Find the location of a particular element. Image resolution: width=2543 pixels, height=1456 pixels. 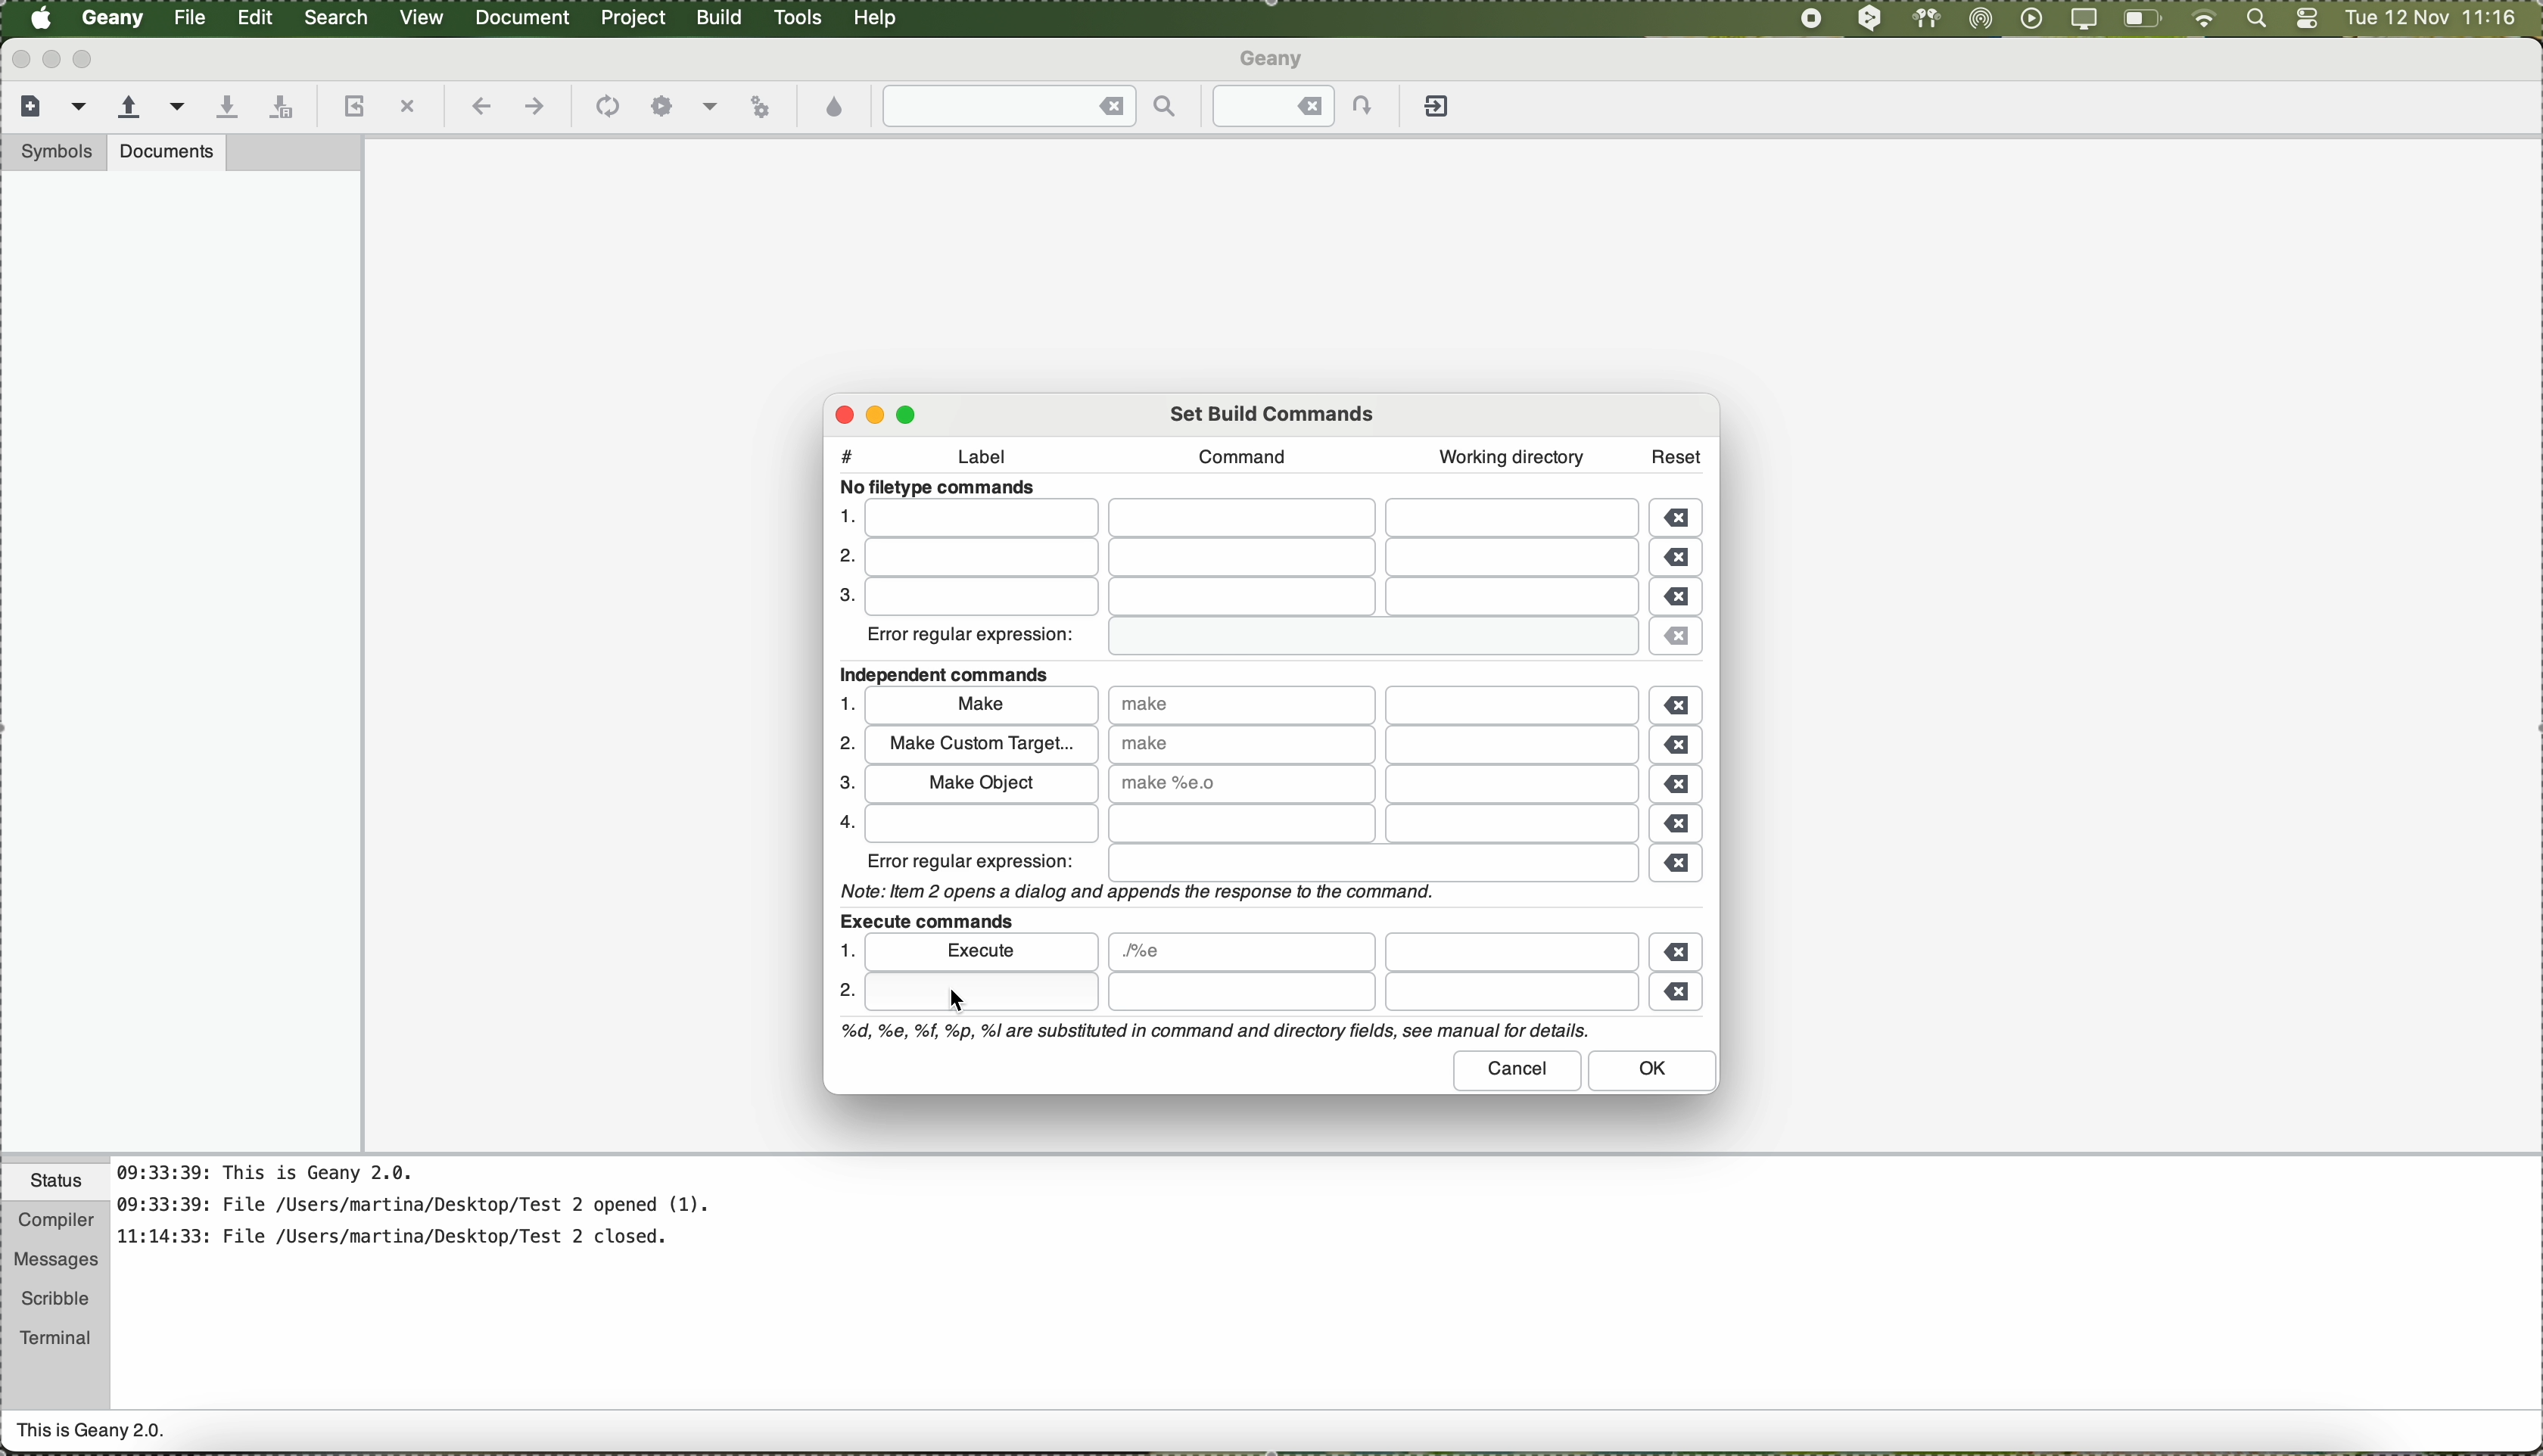

make custom target is located at coordinates (980, 744).